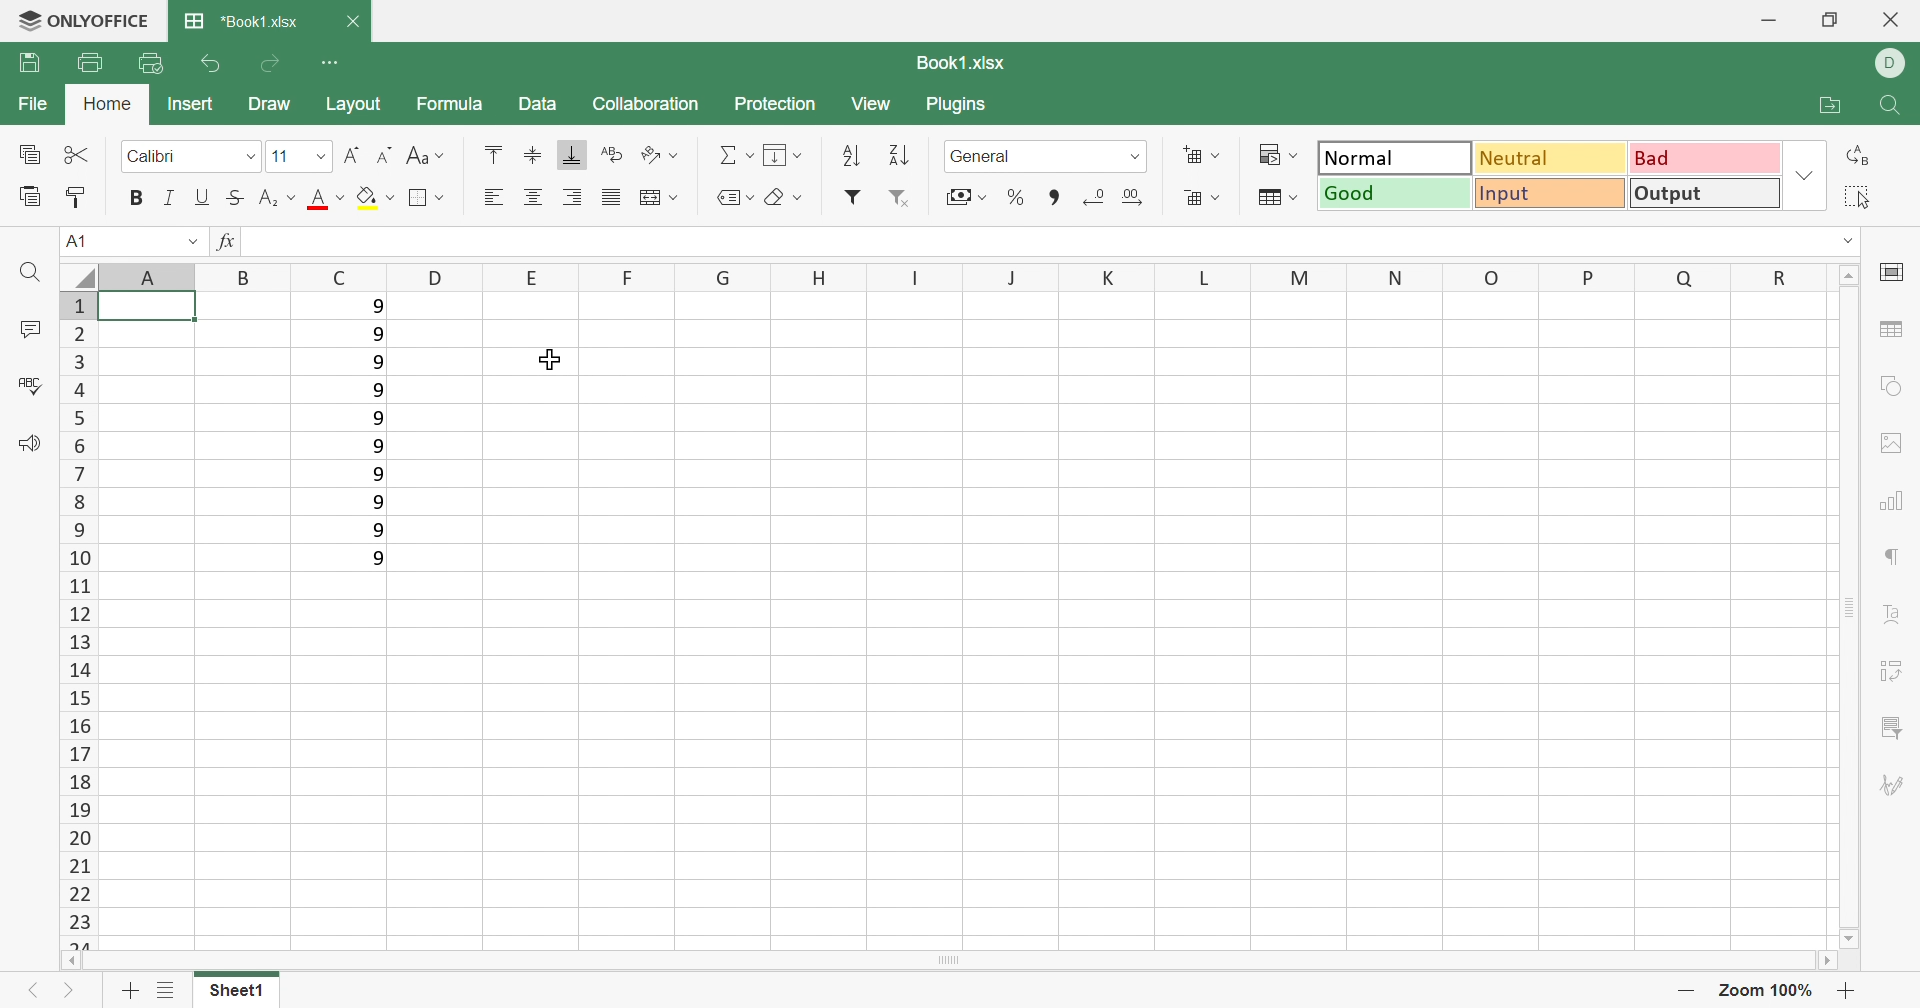  Describe the element at coordinates (533, 155) in the screenshot. I see `Align Middle` at that location.